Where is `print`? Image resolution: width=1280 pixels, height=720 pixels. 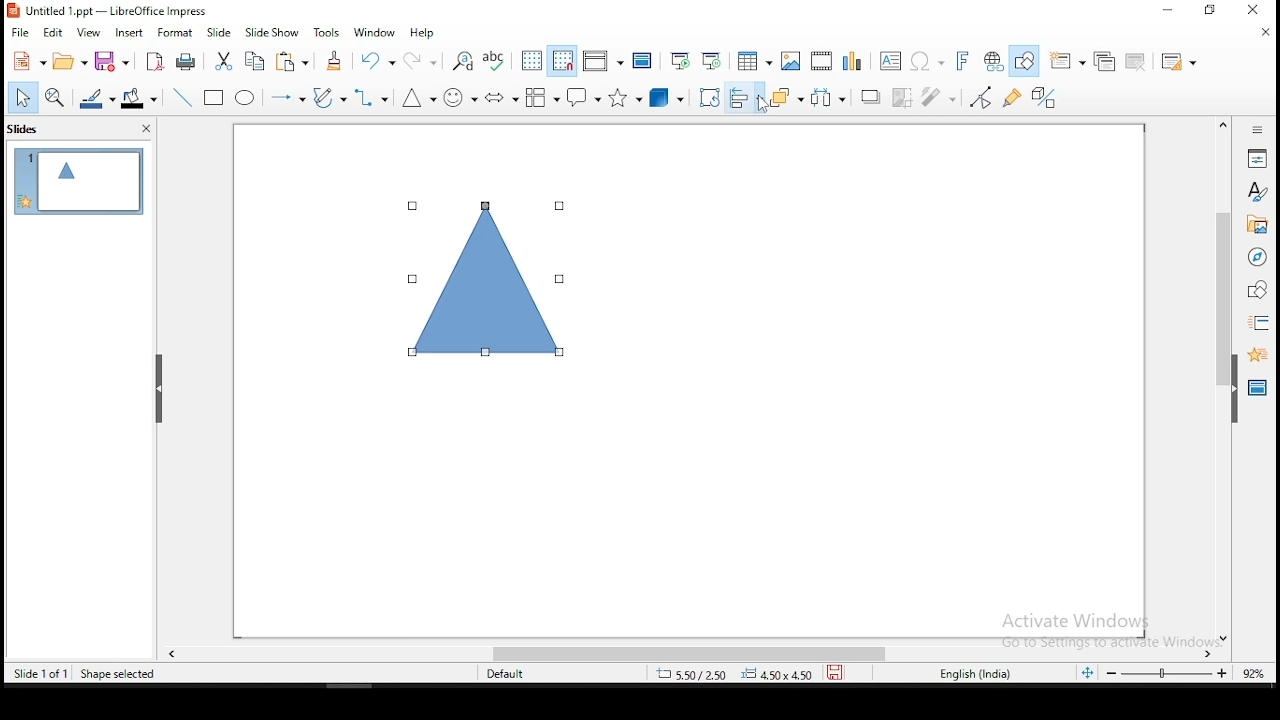 print is located at coordinates (187, 63).